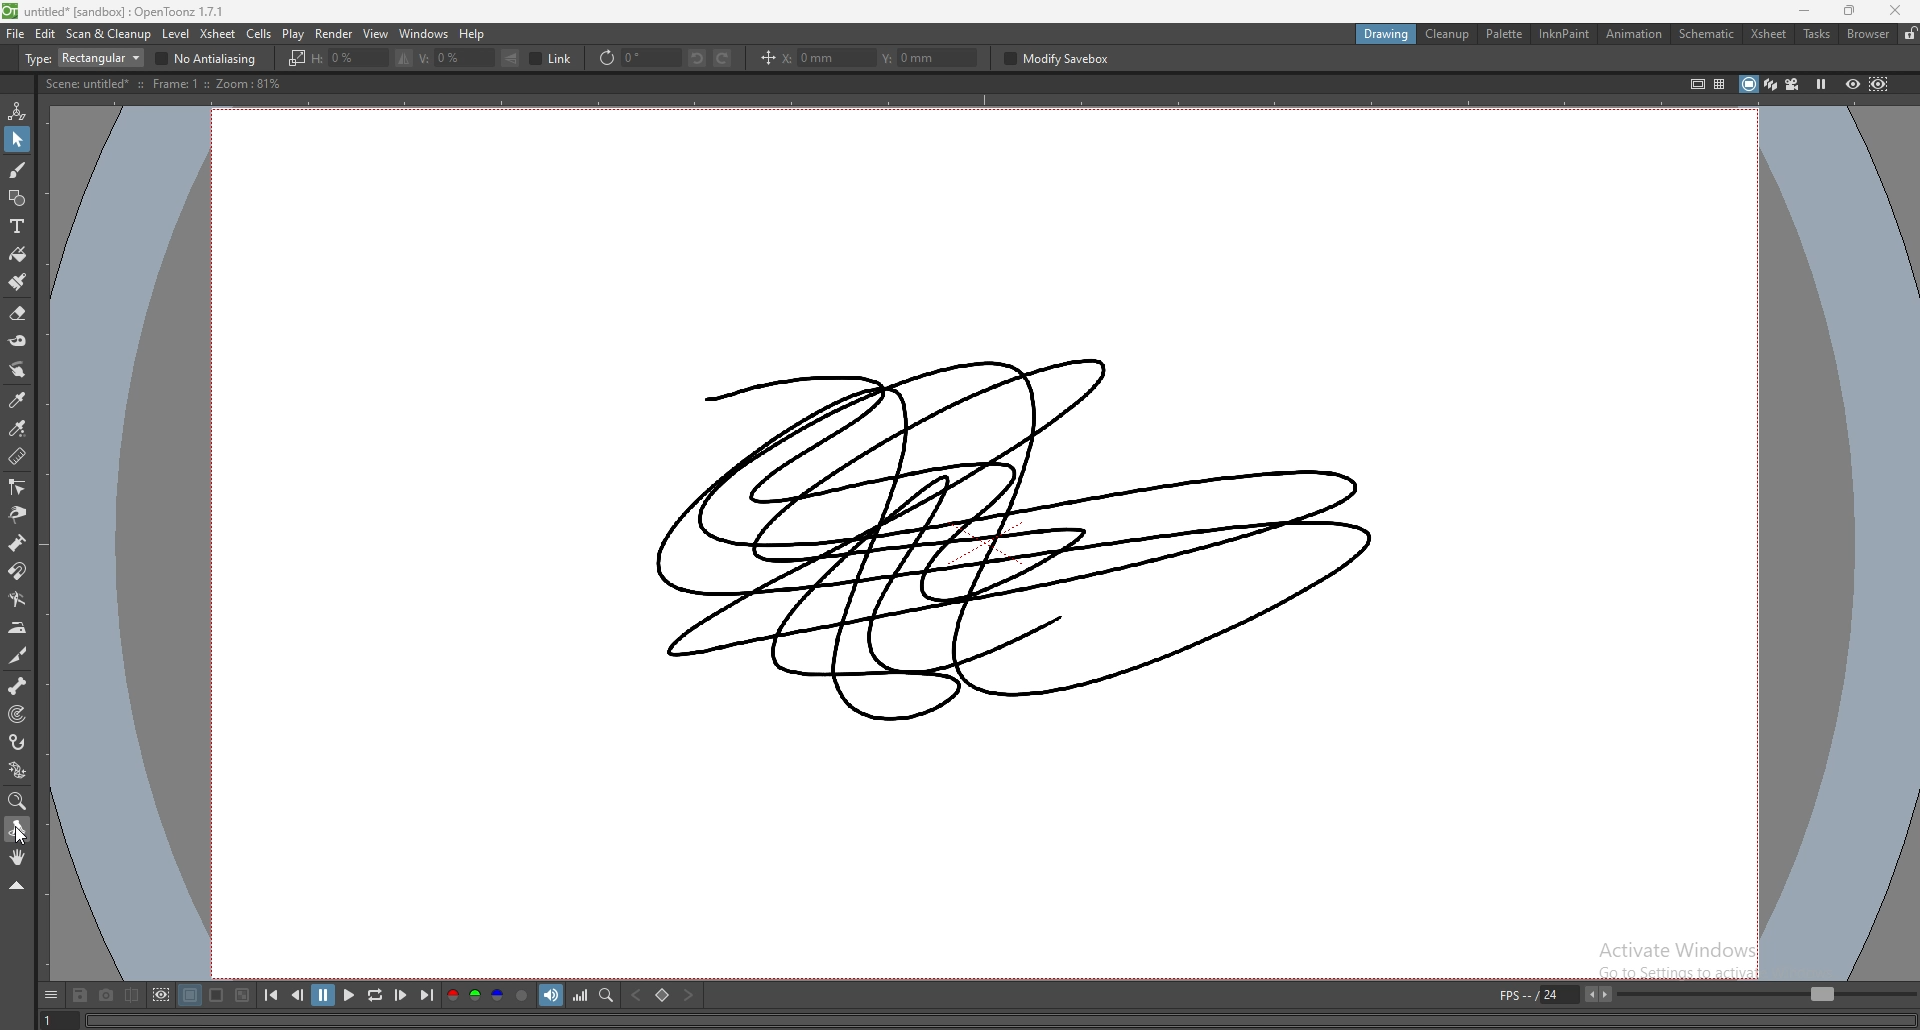 The image size is (1920, 1030). Describe the element at coordinates (334, 33) in the screenshot. I see `render` at that location.